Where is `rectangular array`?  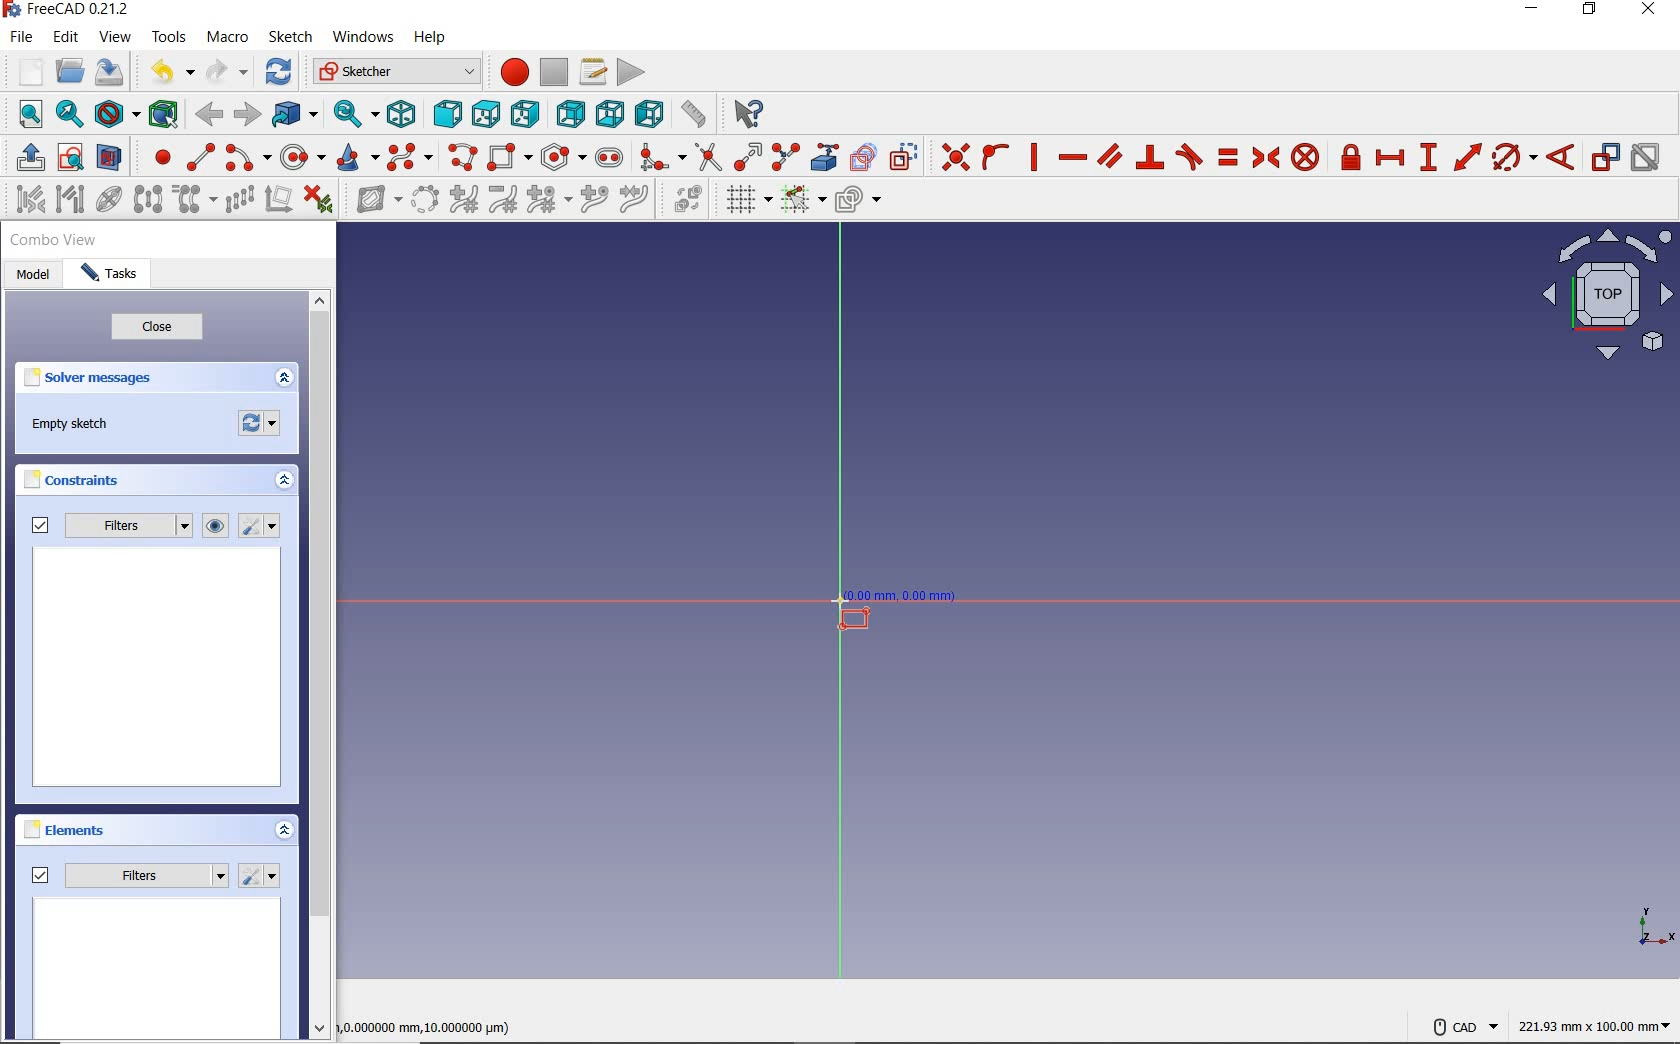 rectangular array is located at coordinates (240, 200).